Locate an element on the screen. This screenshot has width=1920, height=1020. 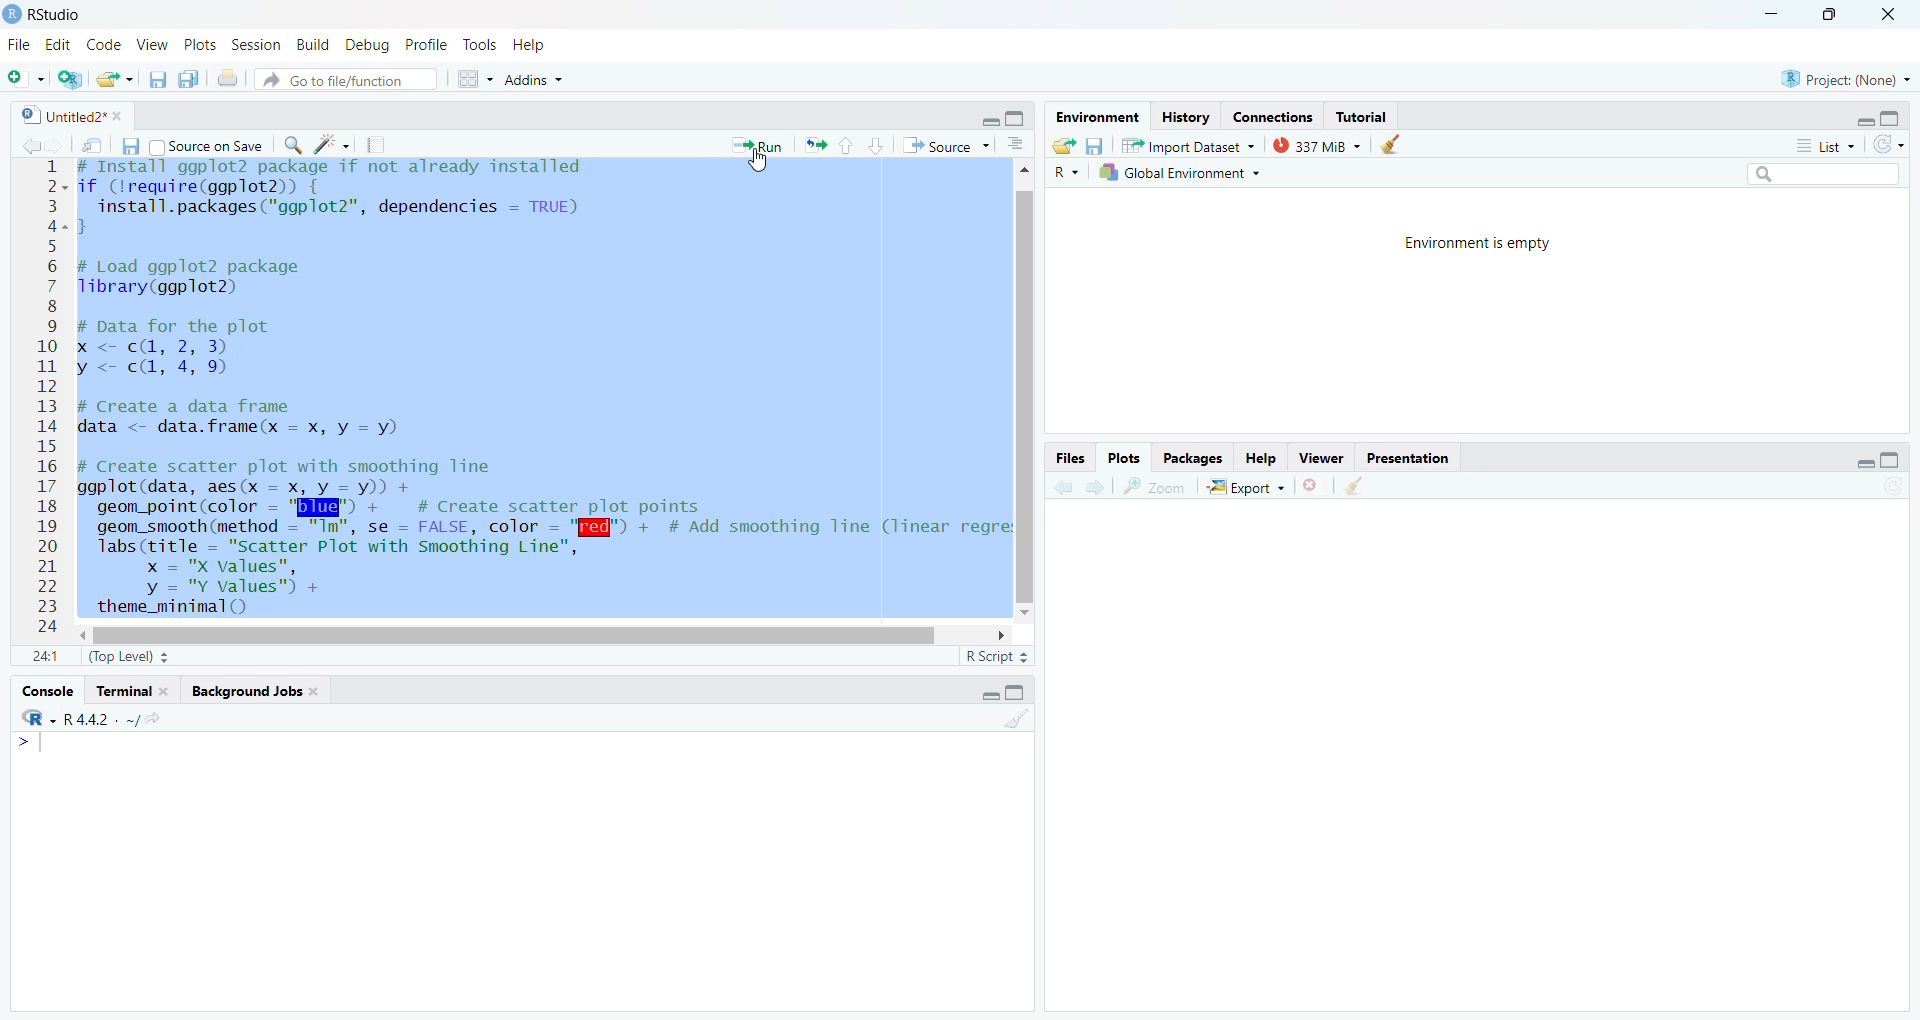
Build is located at coordinates (314, 44).